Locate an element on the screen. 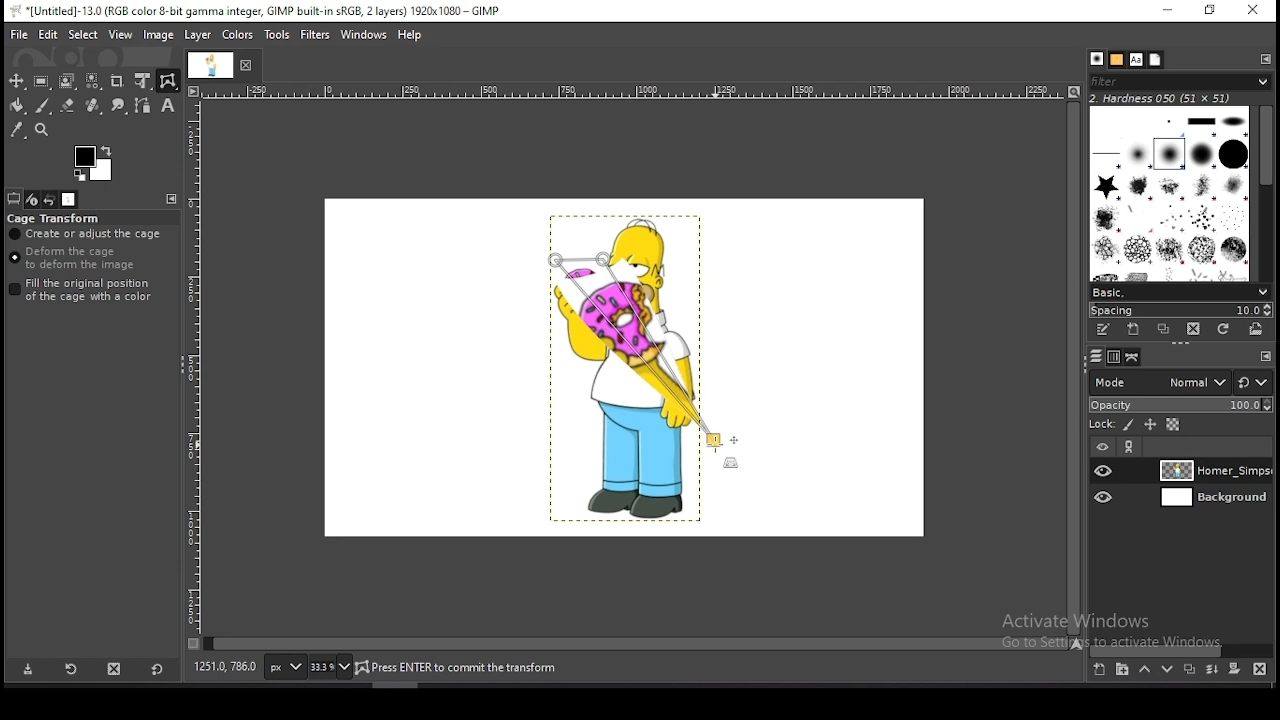 The height and width of the screenshot is (720, 1280). hardness 050 is located at coordinates (1162, 100).